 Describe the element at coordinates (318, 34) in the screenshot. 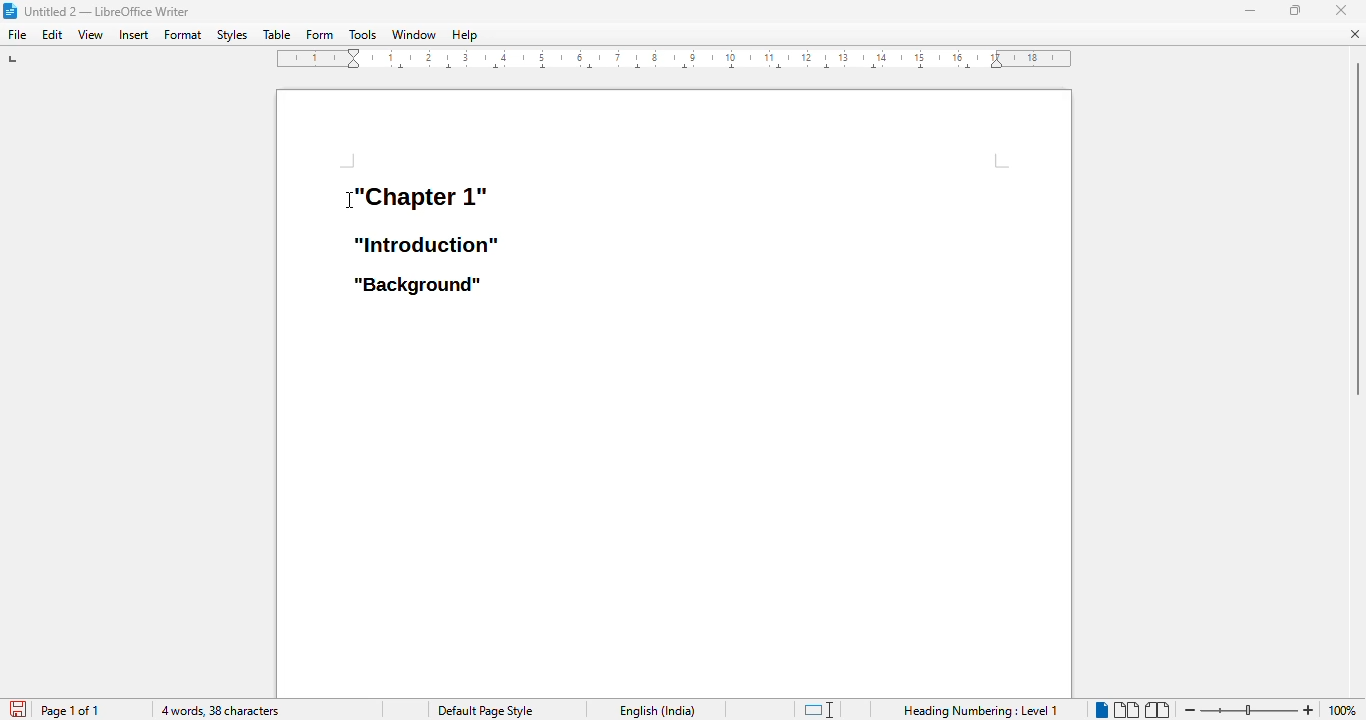

I see `form` at that location.